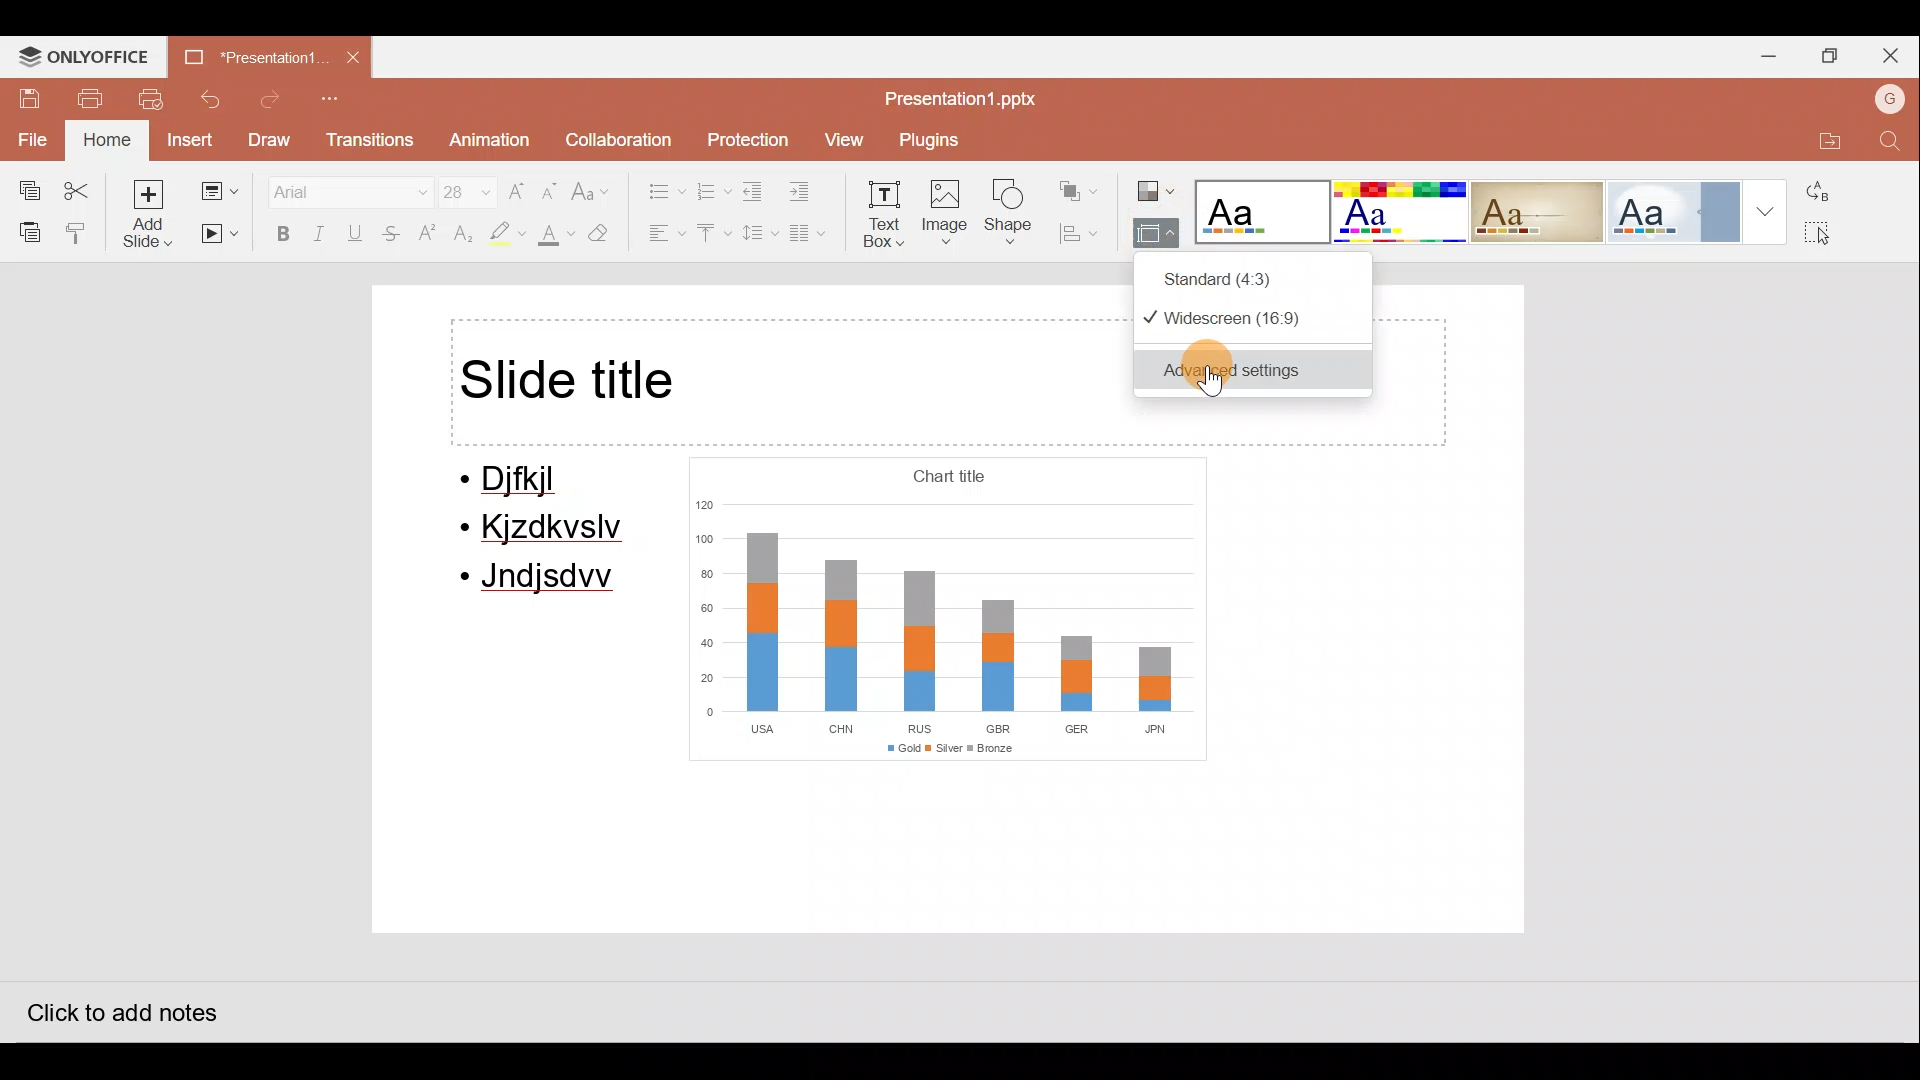  I want to click on More theme, so click(1763, 210).